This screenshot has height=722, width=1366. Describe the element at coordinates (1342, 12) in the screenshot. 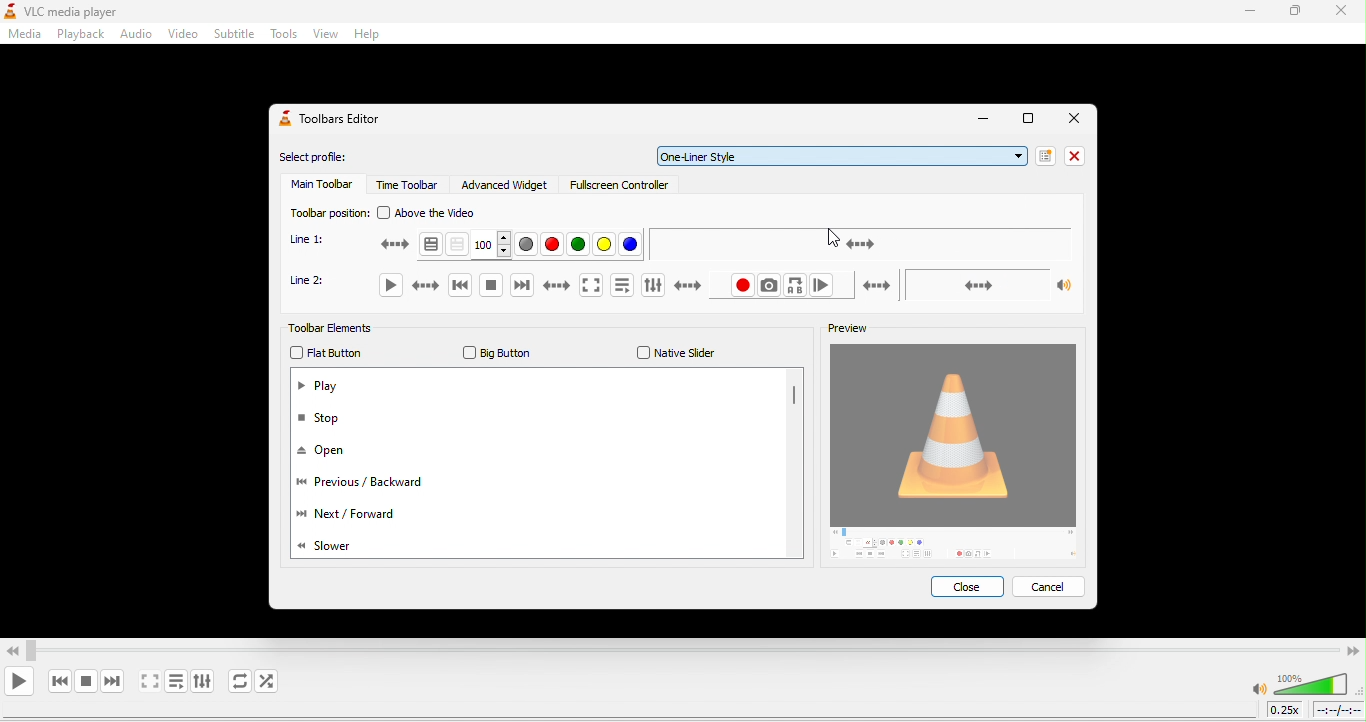

I see `close` at that location.